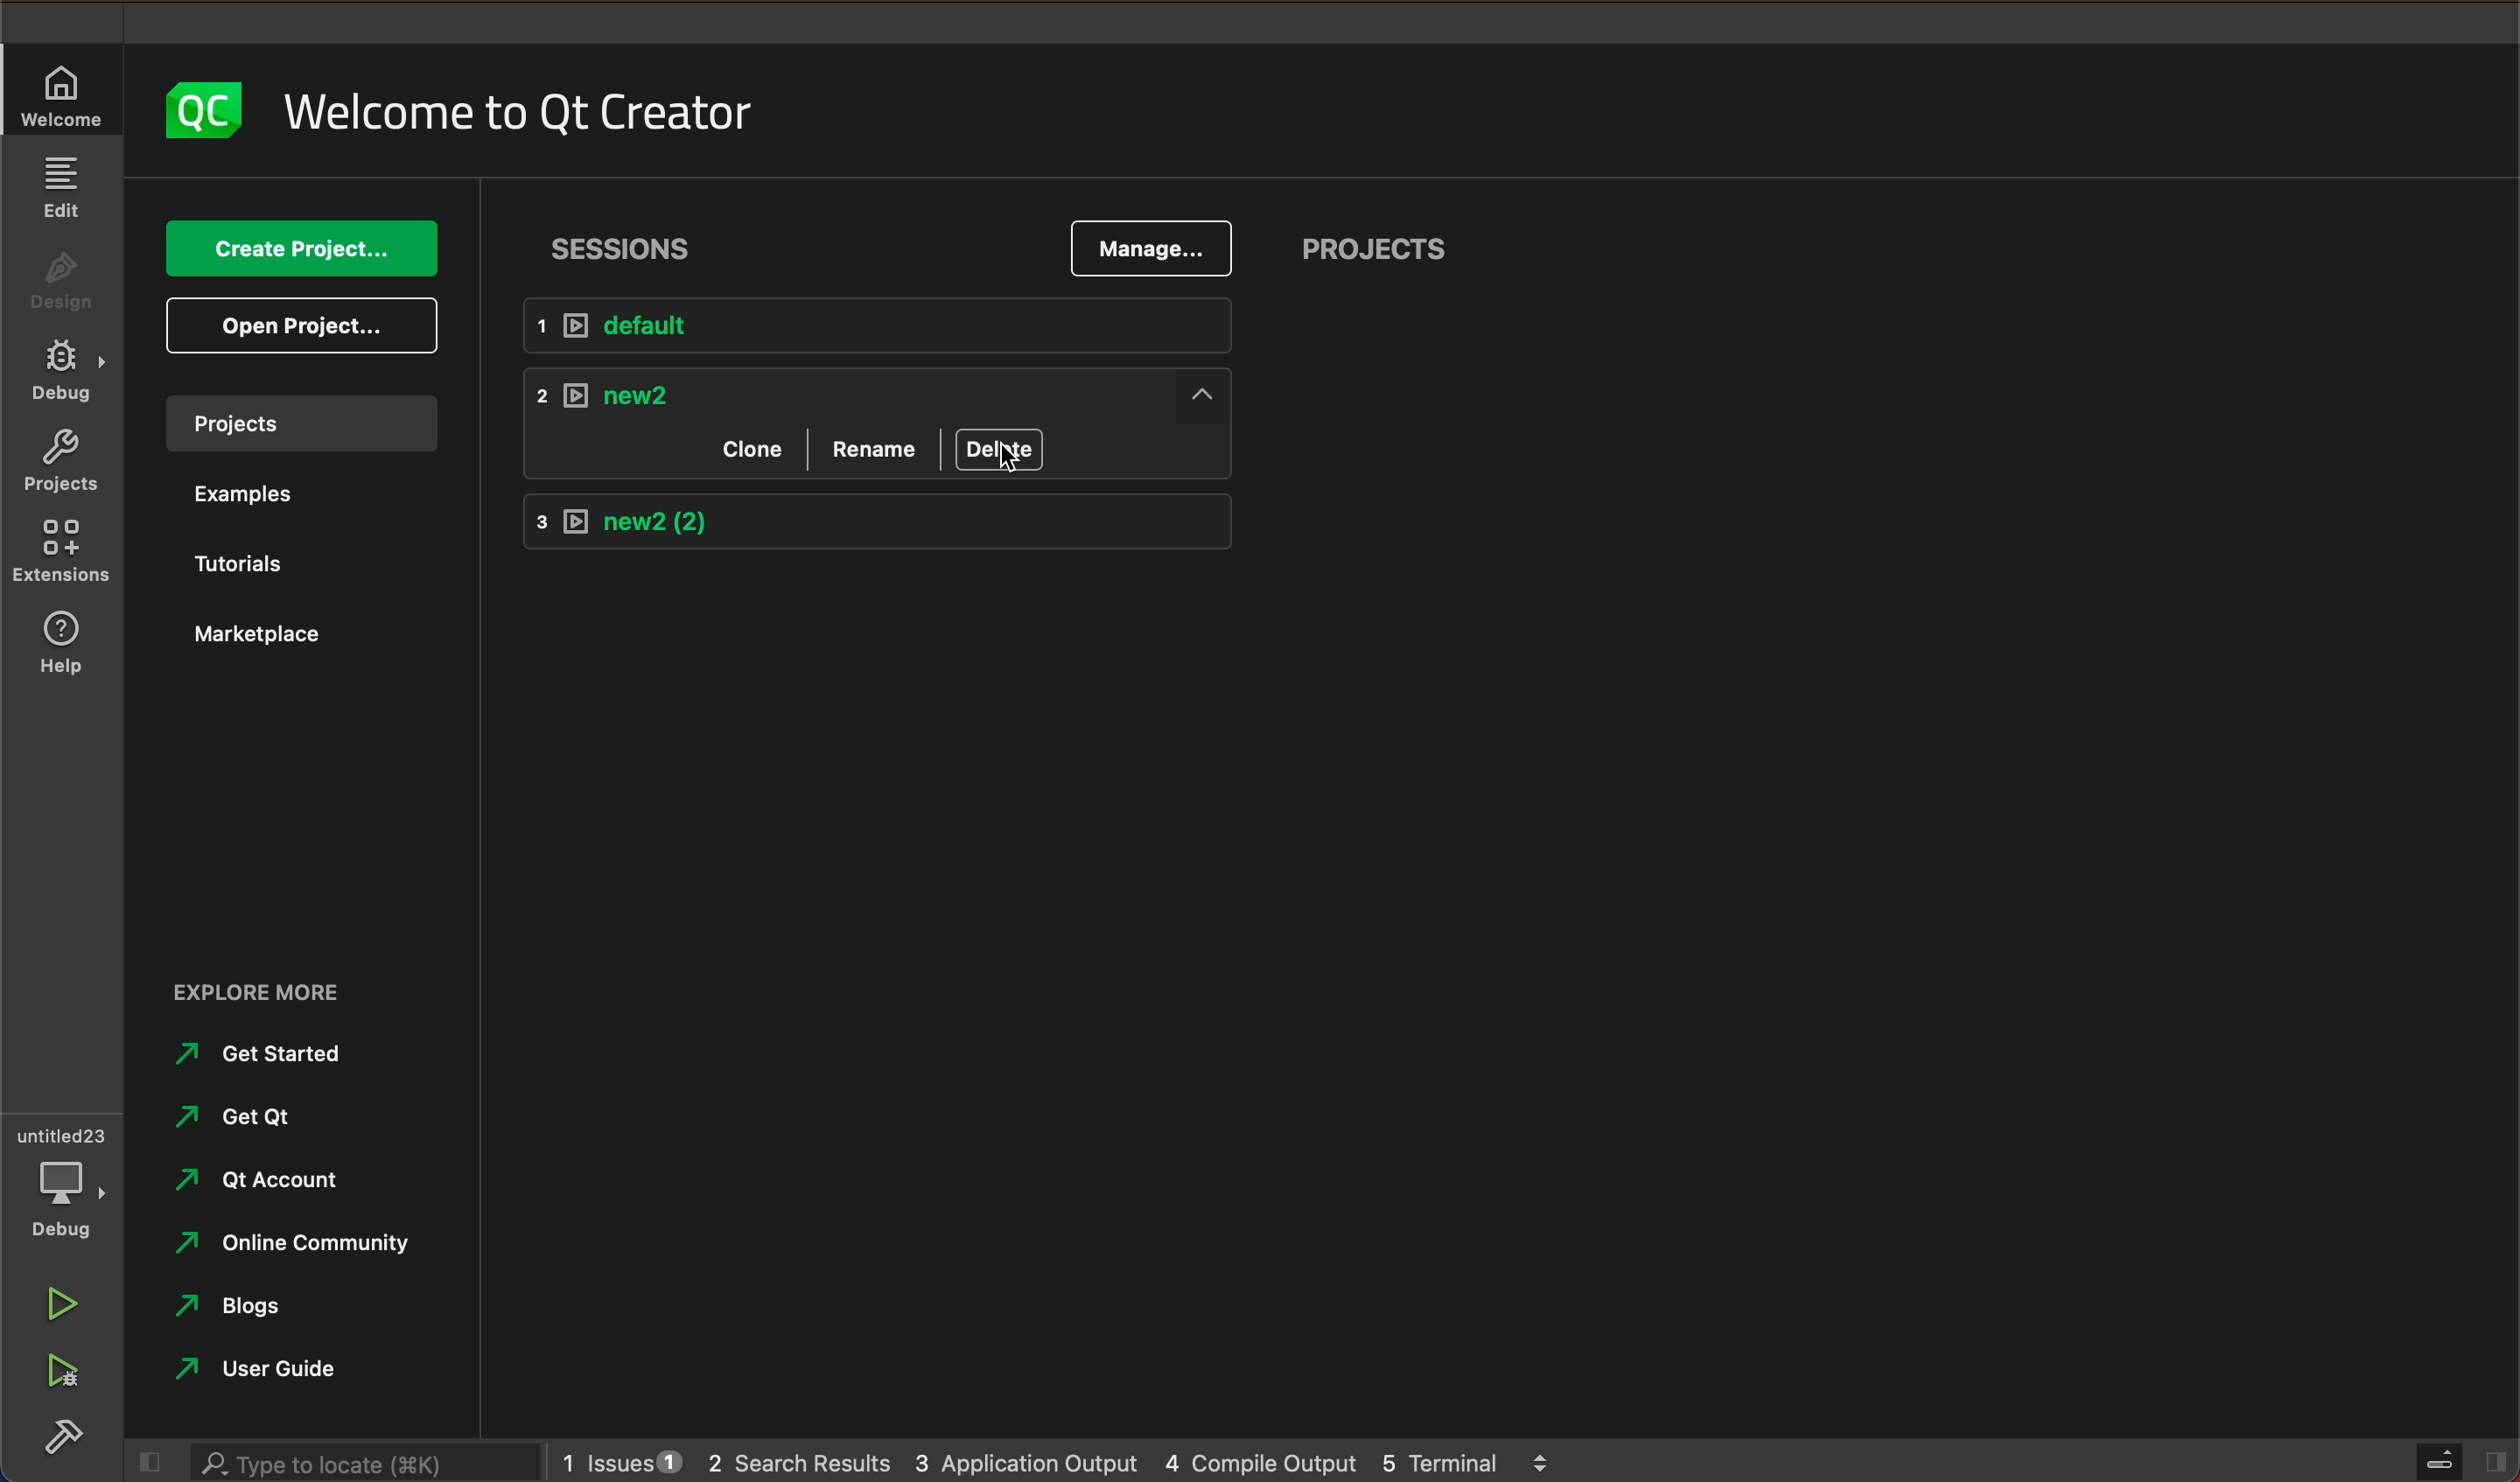 The height and width of the screenshot is (1482, 2520). Describe the element at coordinates (59, 645) in the screenshot. I see `help` at that location.